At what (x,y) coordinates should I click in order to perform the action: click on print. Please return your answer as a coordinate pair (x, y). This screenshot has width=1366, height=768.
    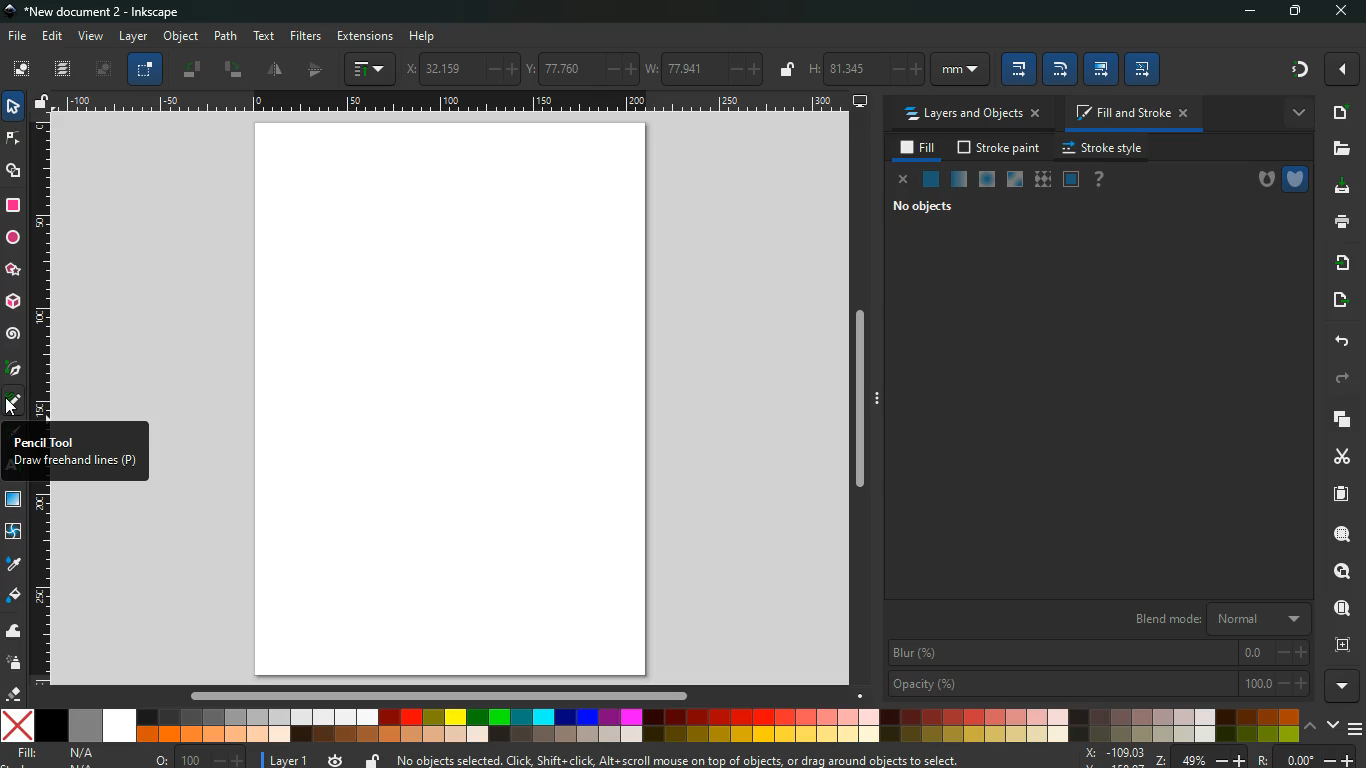
    Looking at the image, I should click on (1336, 221).